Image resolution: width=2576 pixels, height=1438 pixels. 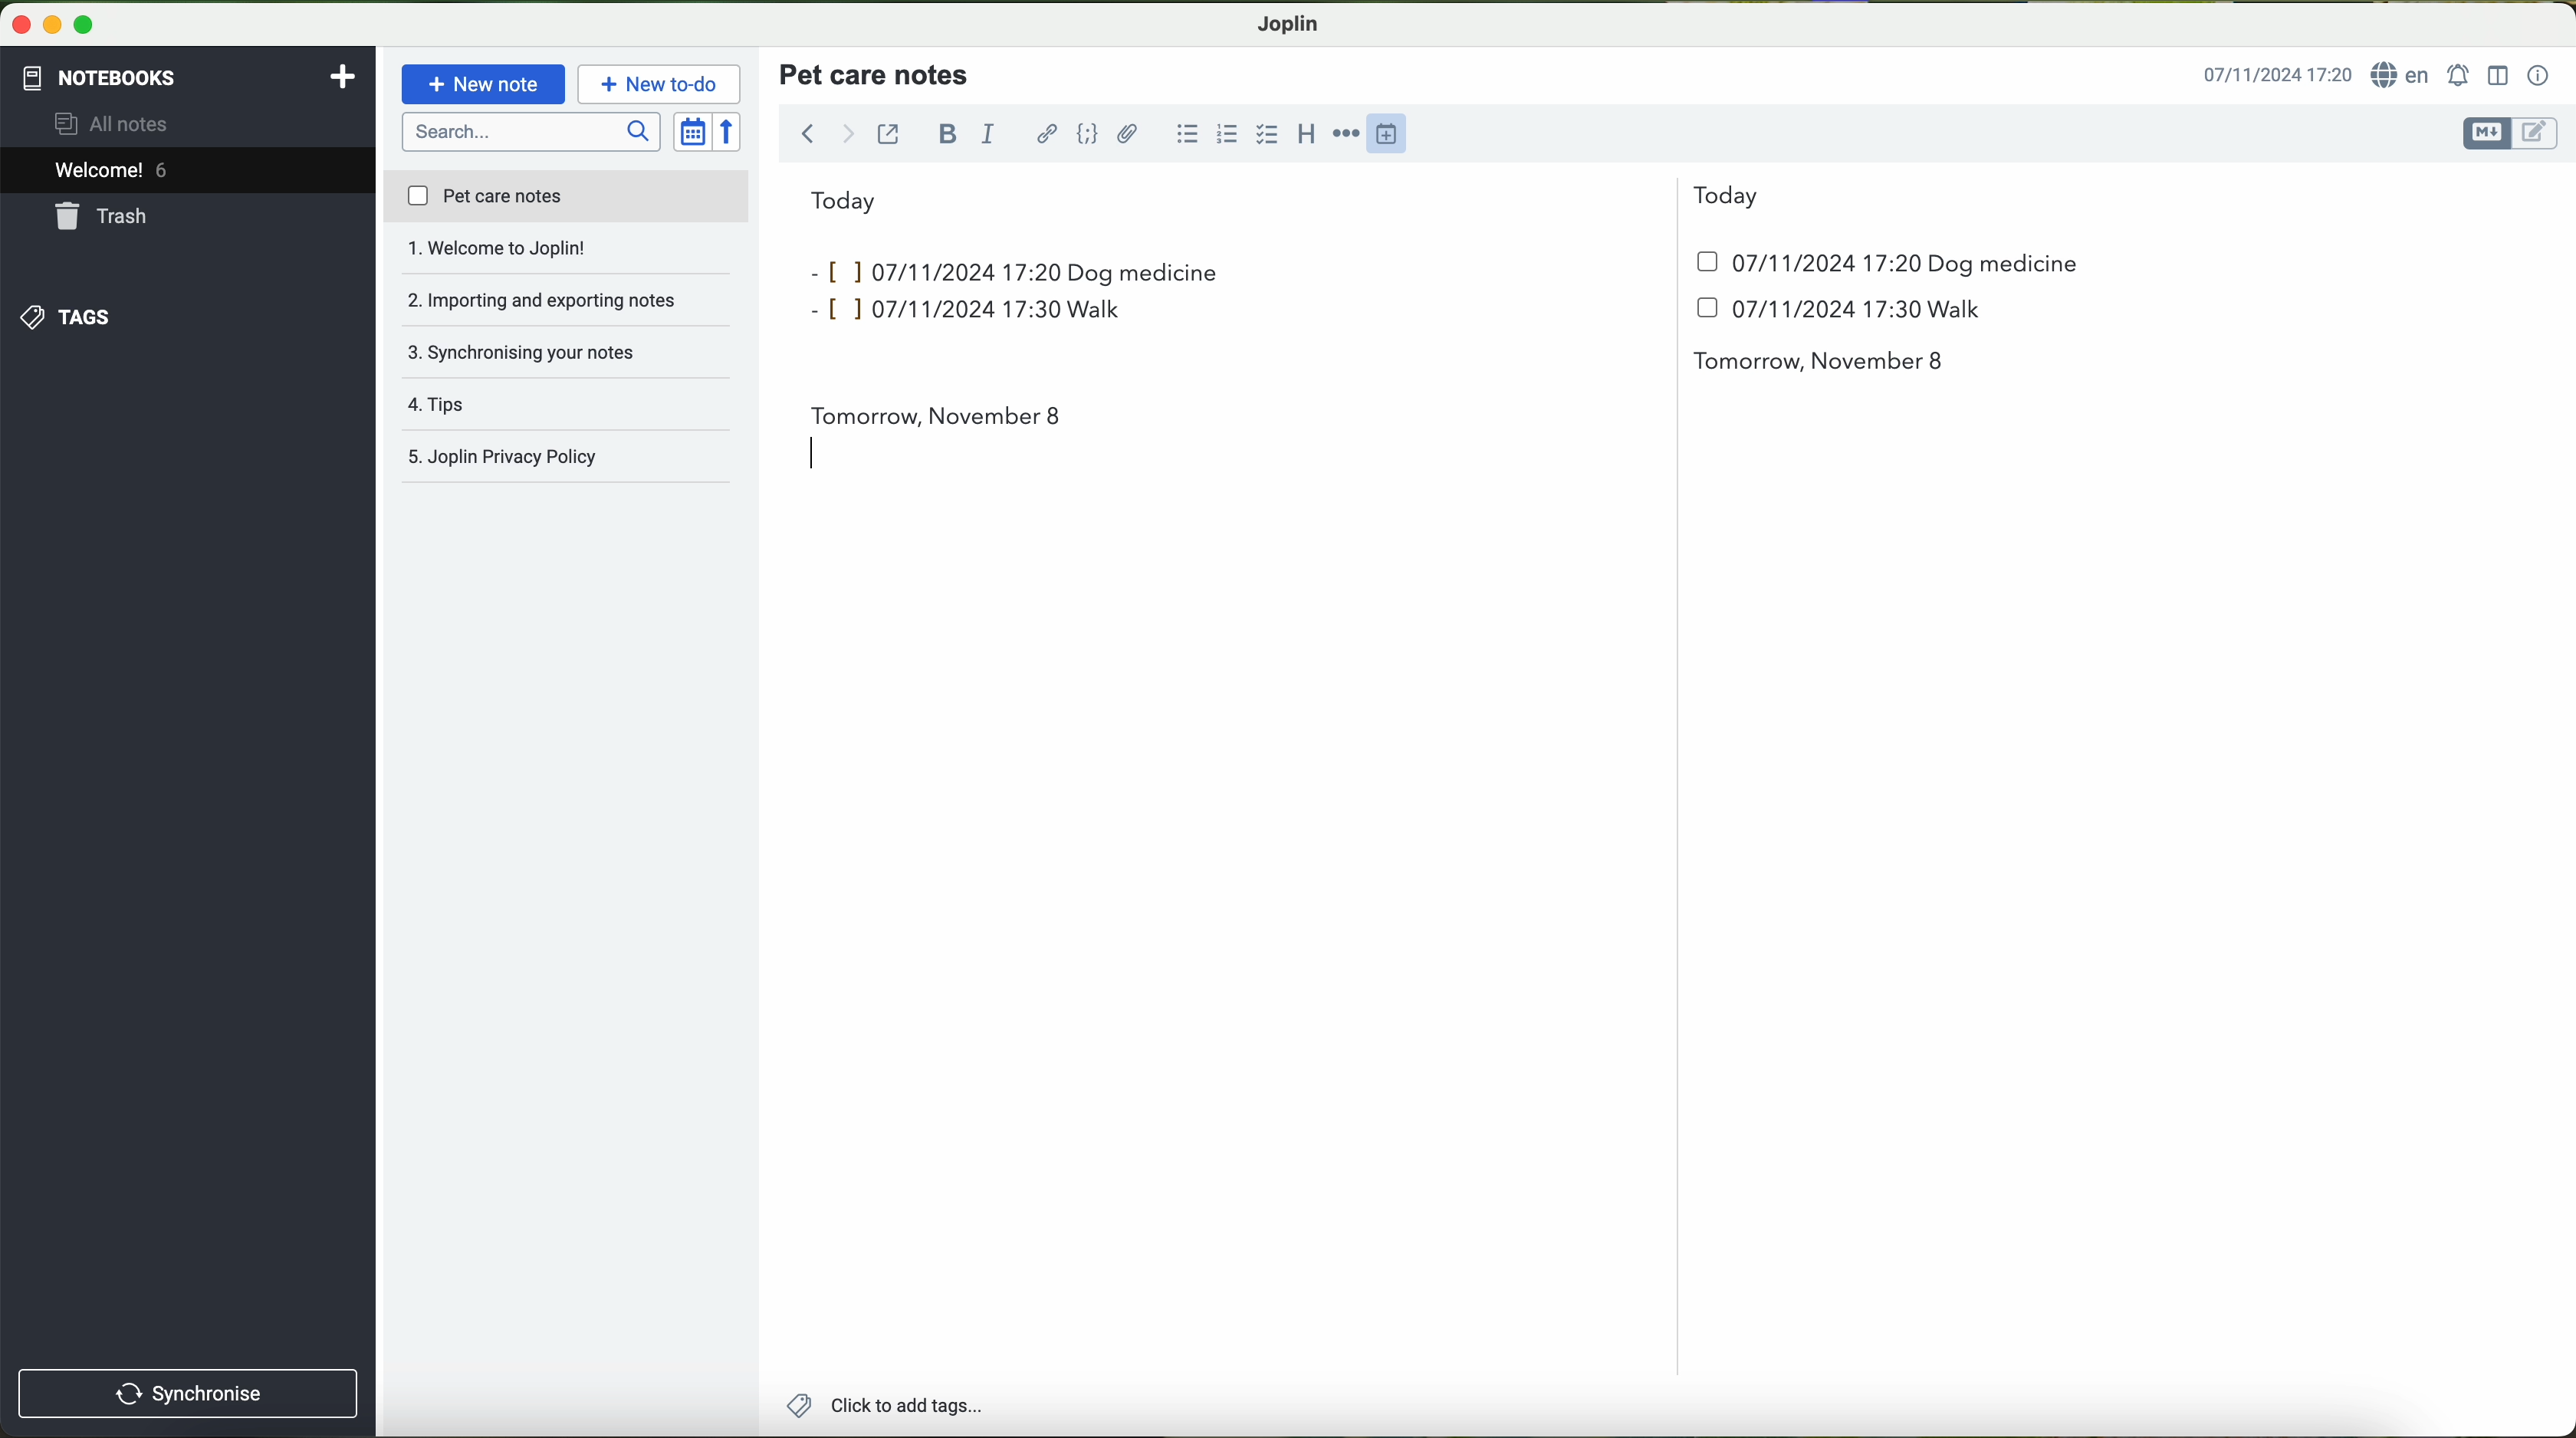 What do you see at coordinates (97, 74) in the screenshot?
I see `notebooks` at bounding box center [97, 74].